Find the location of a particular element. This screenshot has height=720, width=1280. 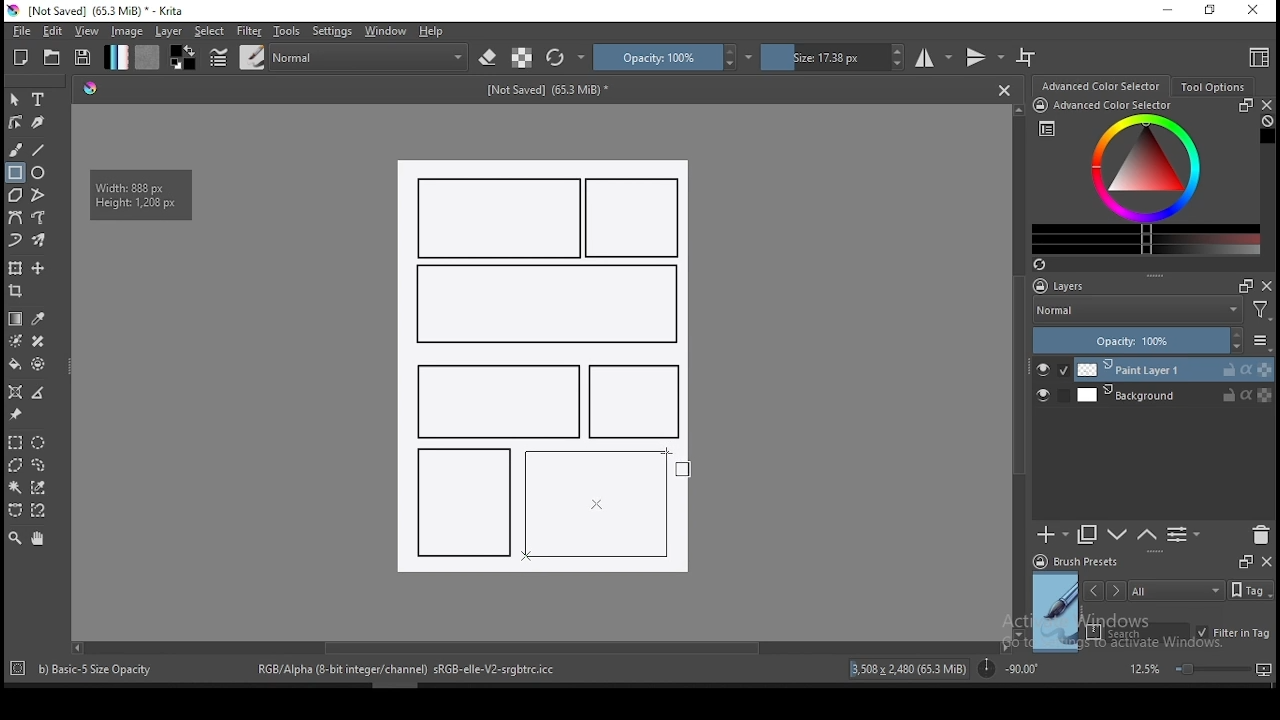

layer is located at coordinates (1175, 370).